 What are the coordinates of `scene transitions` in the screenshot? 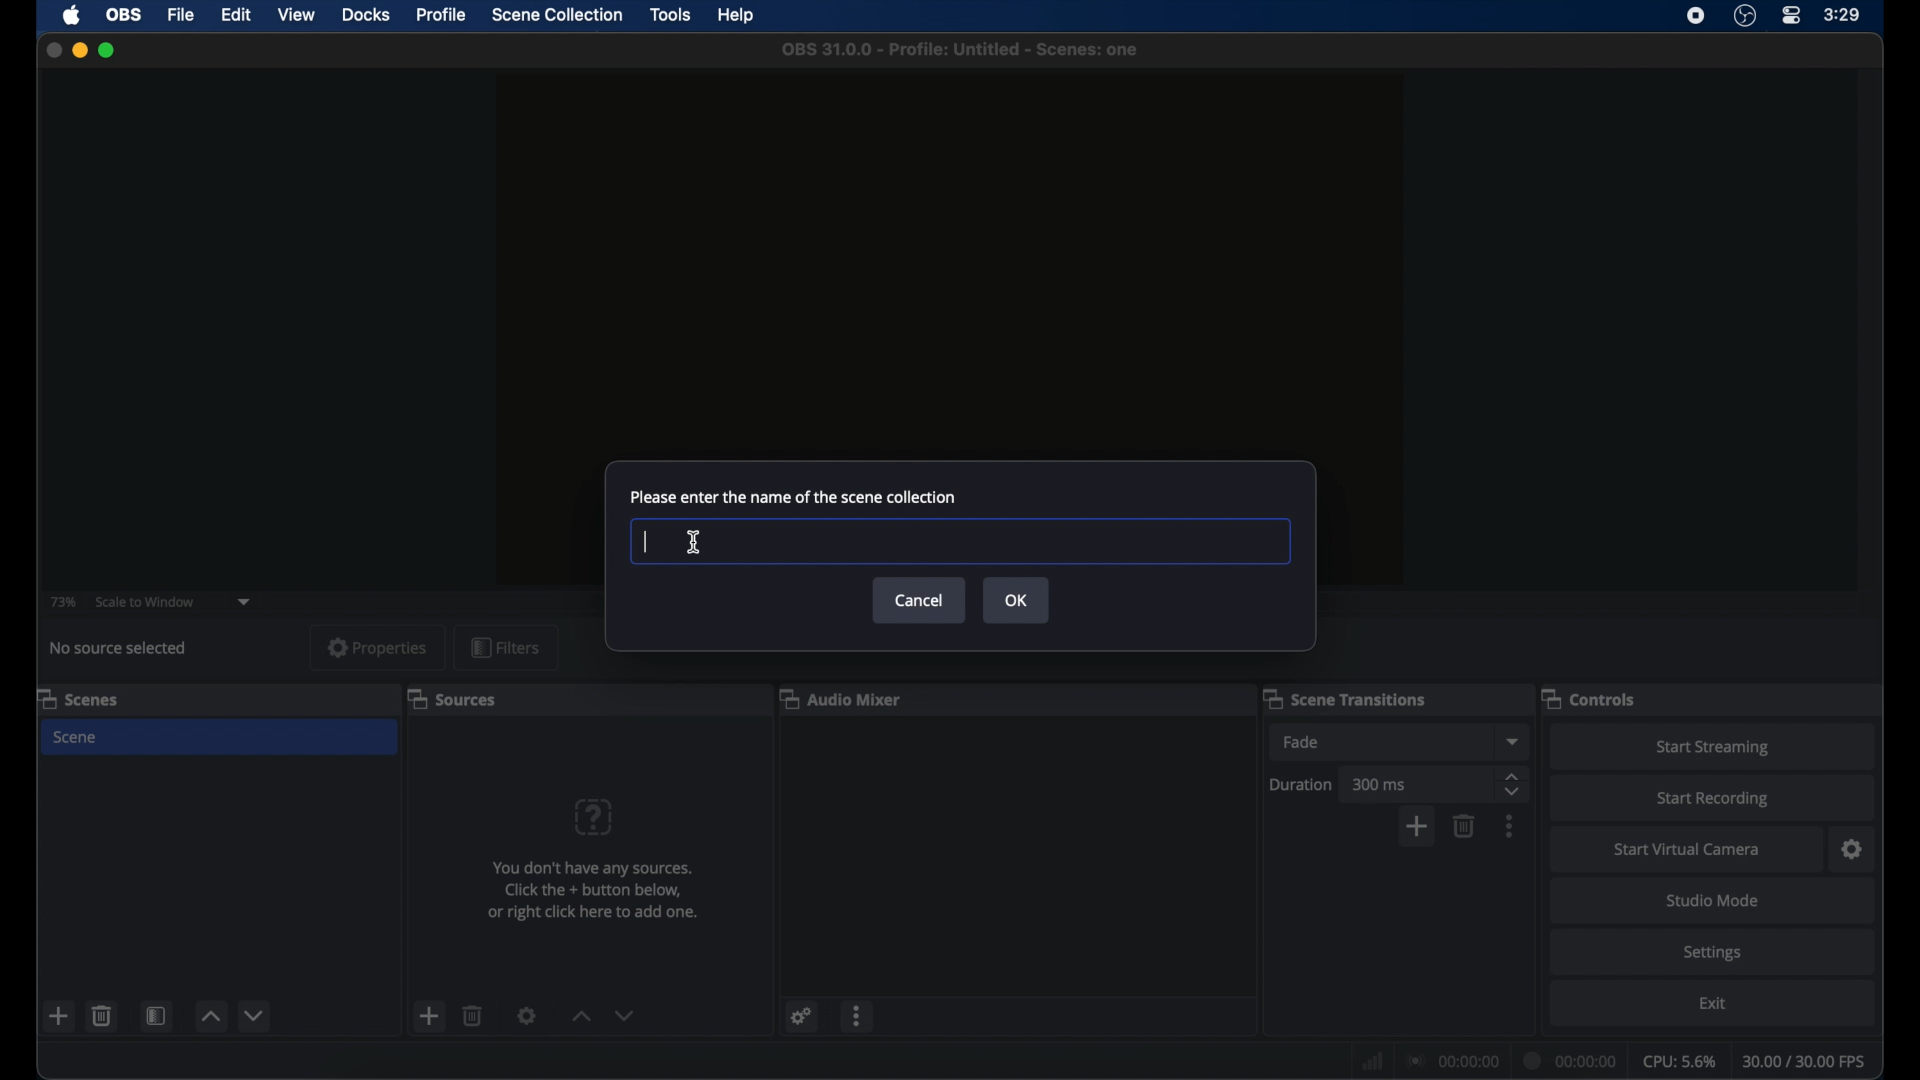 It's located at (1344, 699).